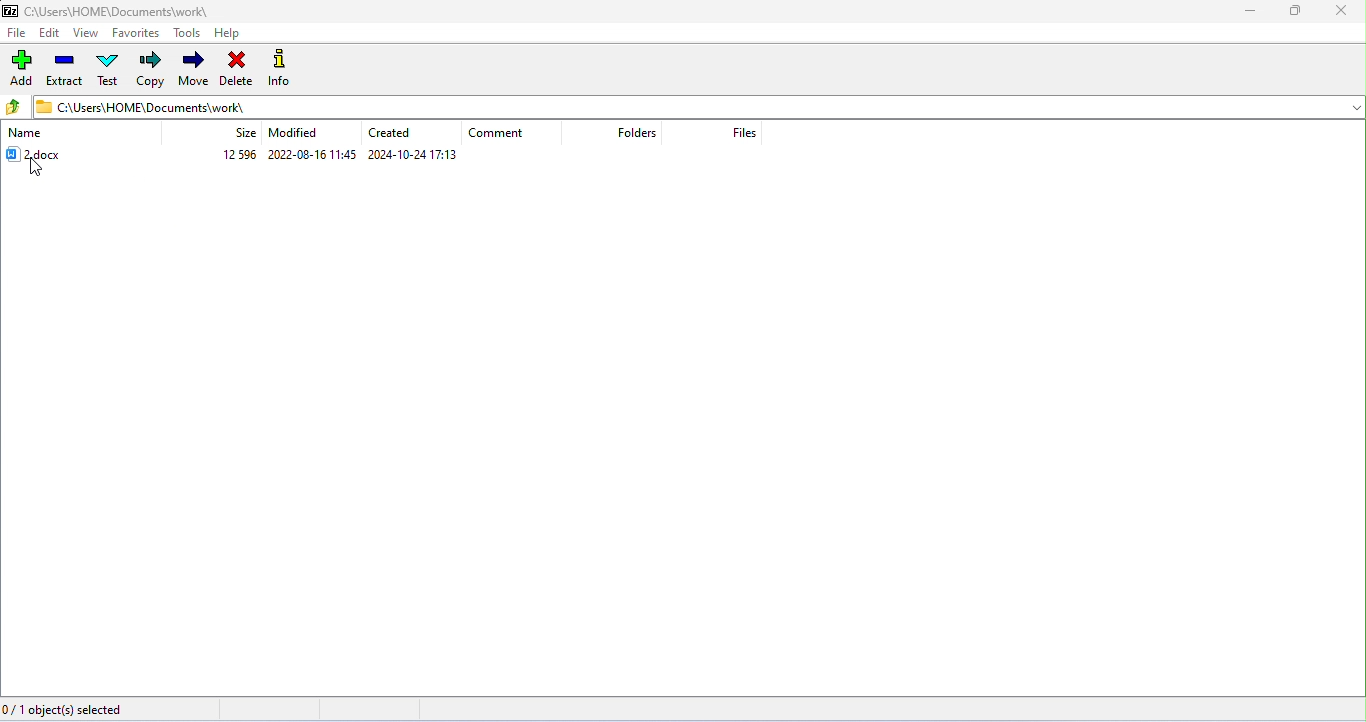 The height and width of the screenshot is (722, 1366). Describe the element at coordinates (40, 171) in the screenshot. I see `cursor` at that location.